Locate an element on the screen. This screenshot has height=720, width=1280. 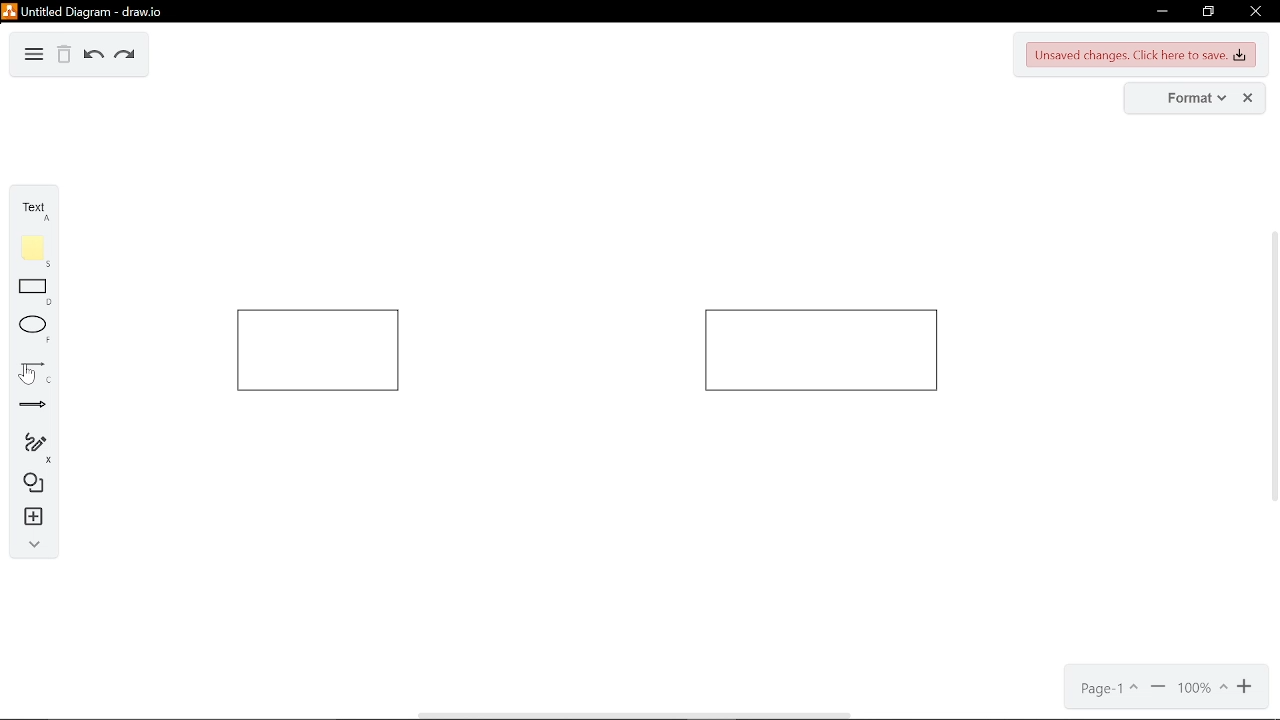
insert is located at coordinates (32, 517).